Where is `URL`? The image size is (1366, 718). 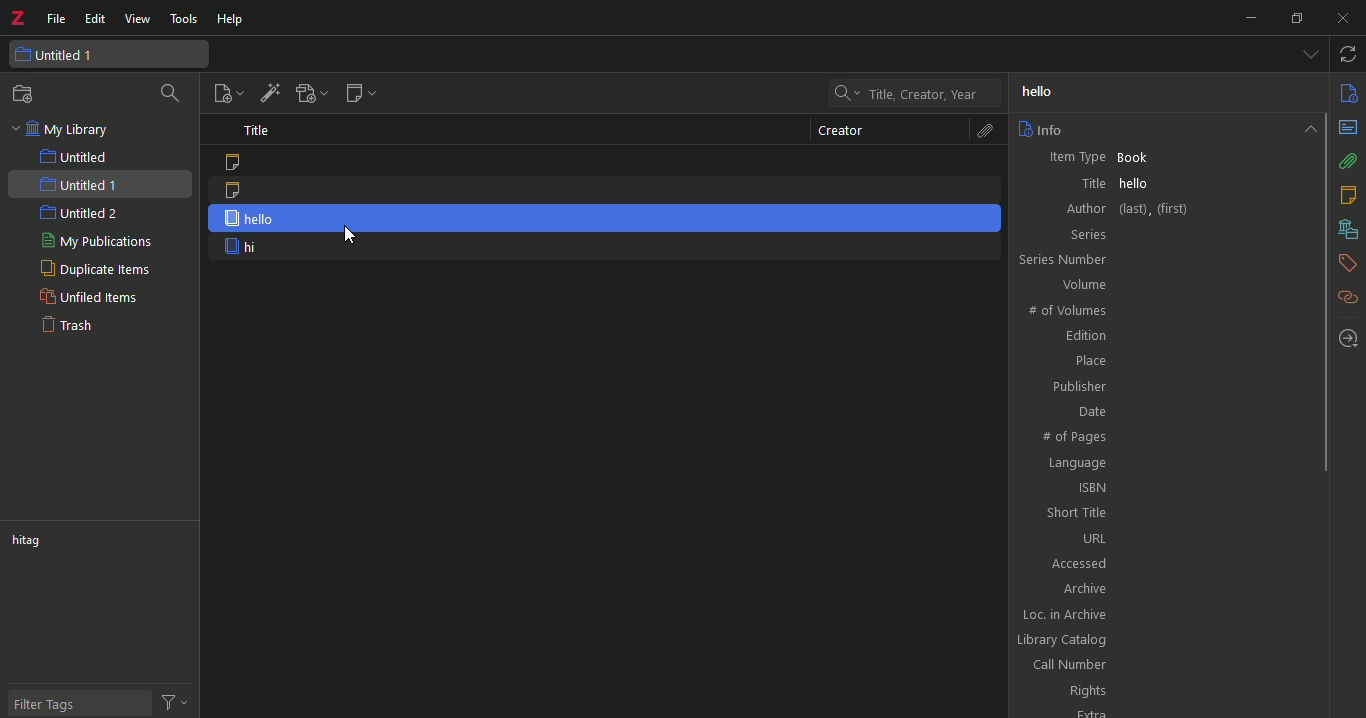 URL is located at coordinates (1103, 539).